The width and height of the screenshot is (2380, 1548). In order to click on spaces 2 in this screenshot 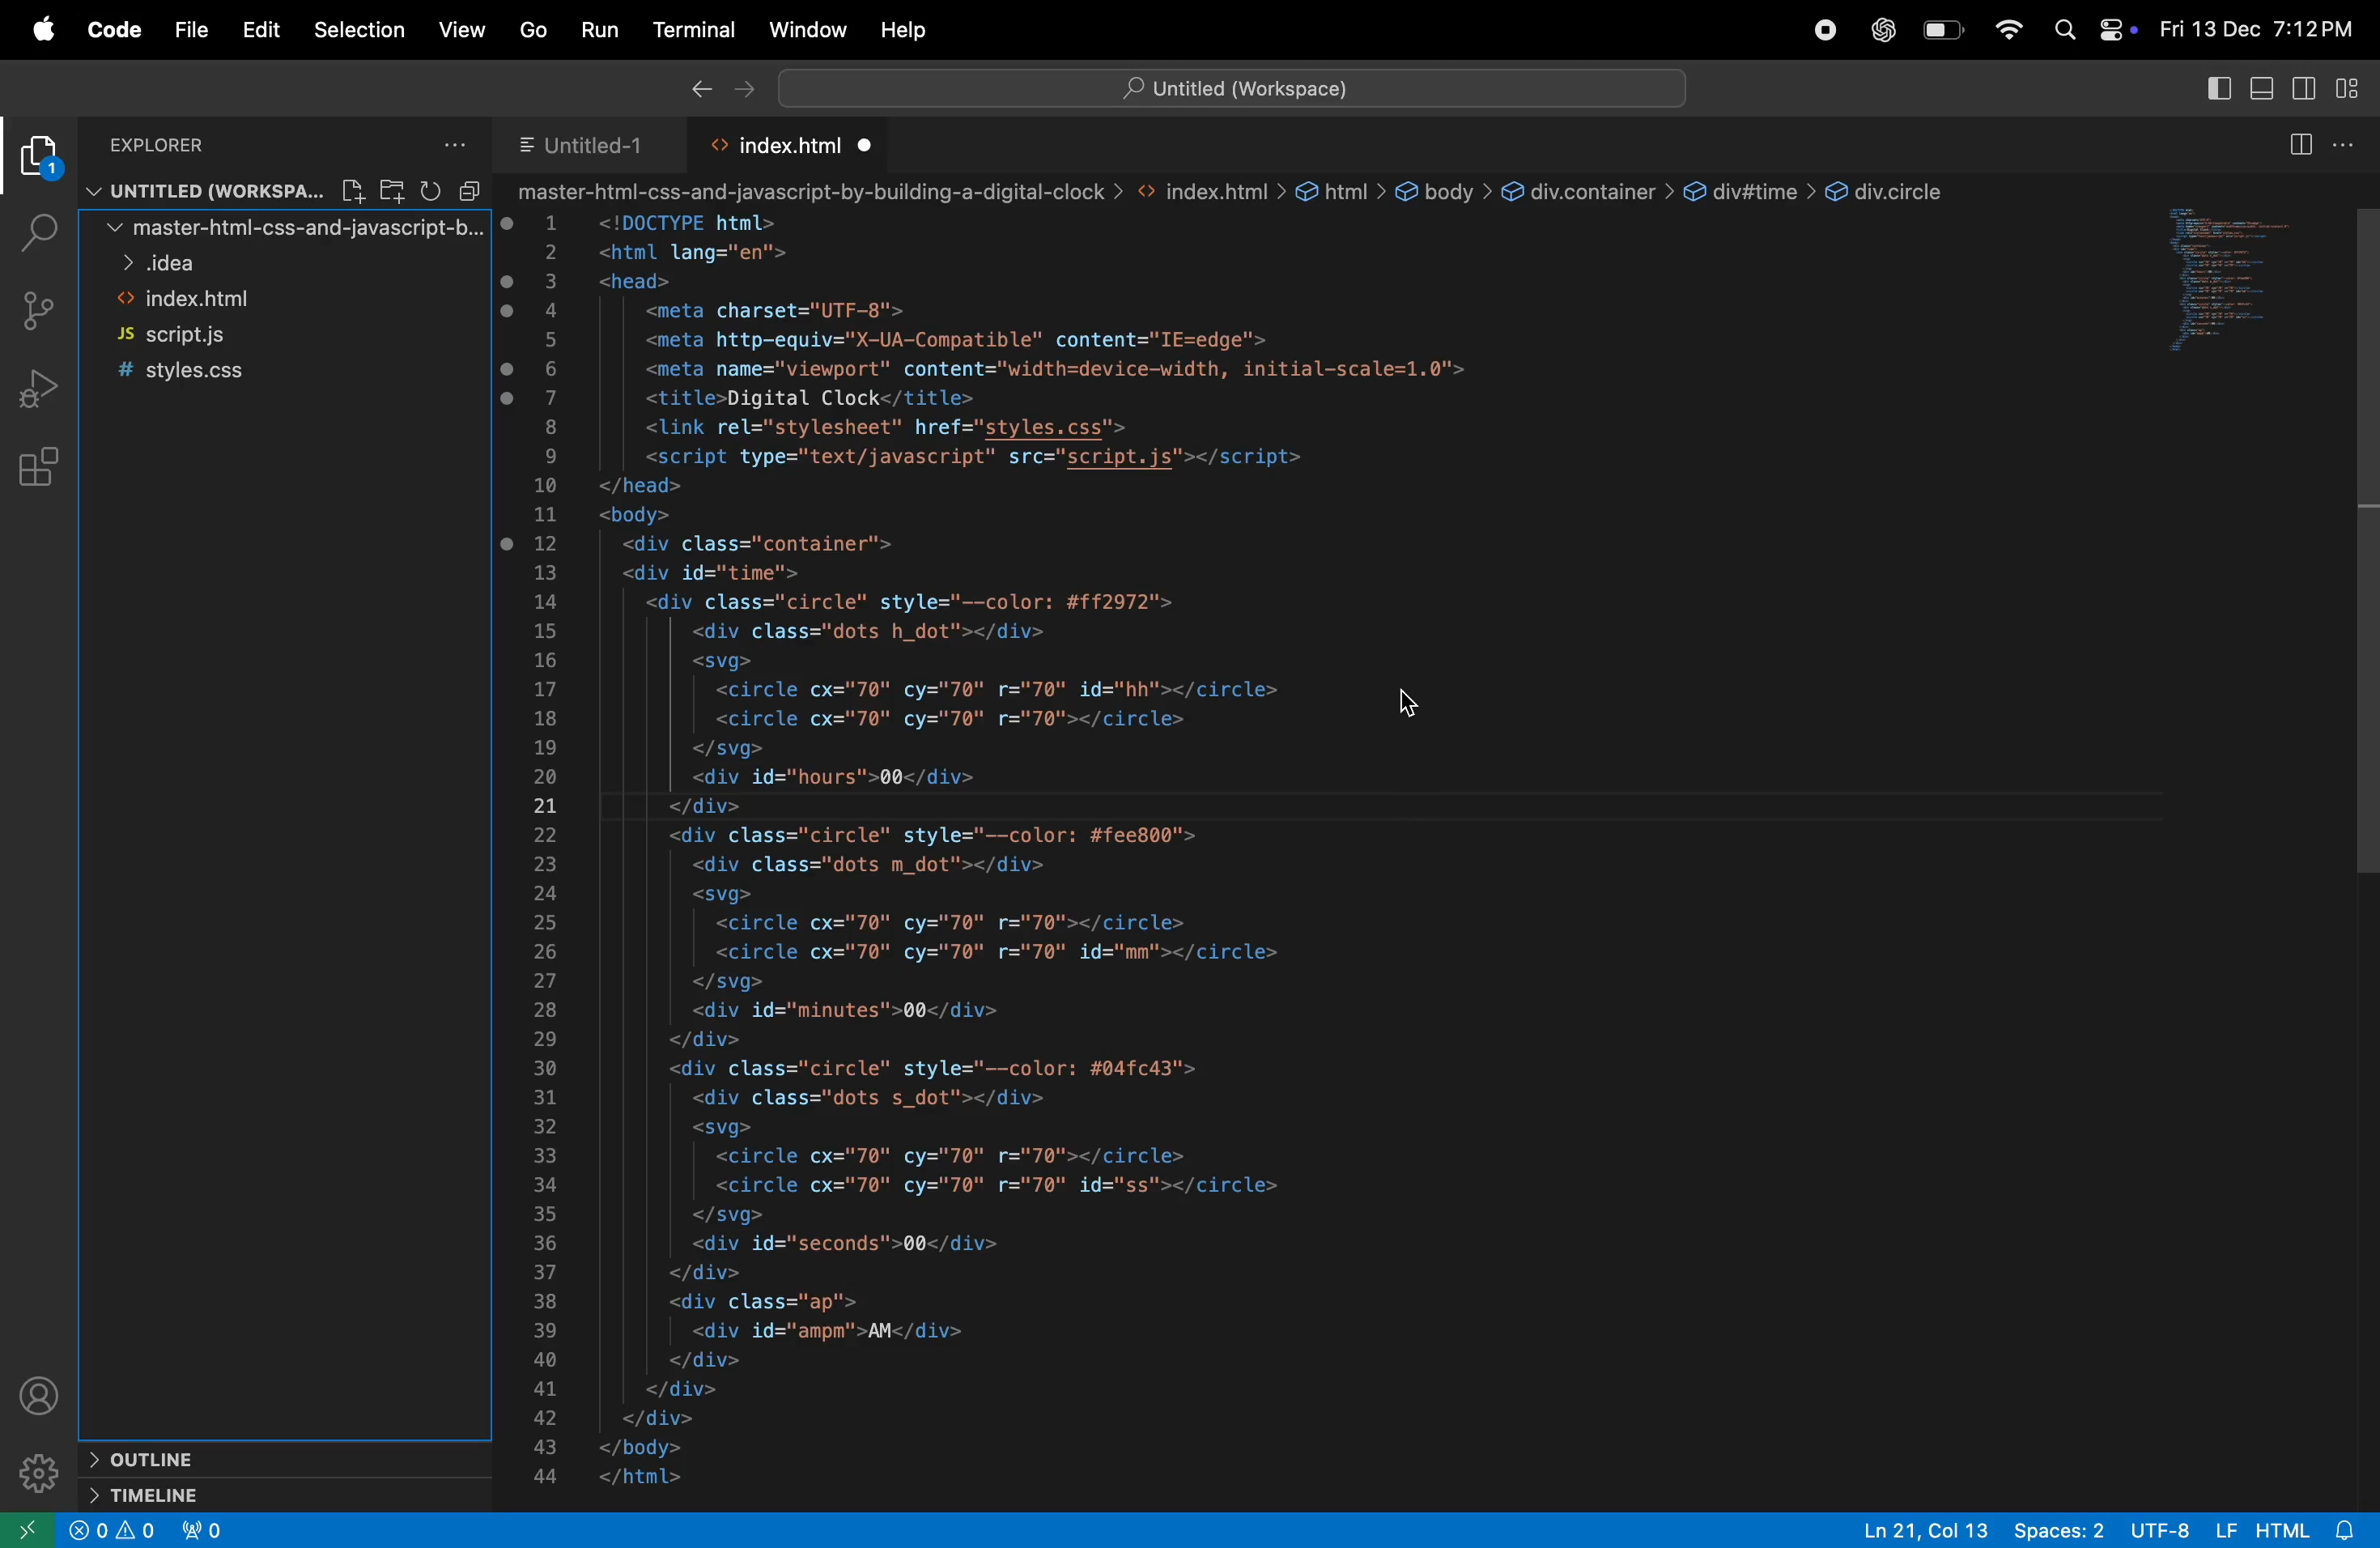, I will do `click(2062, 1531)`.